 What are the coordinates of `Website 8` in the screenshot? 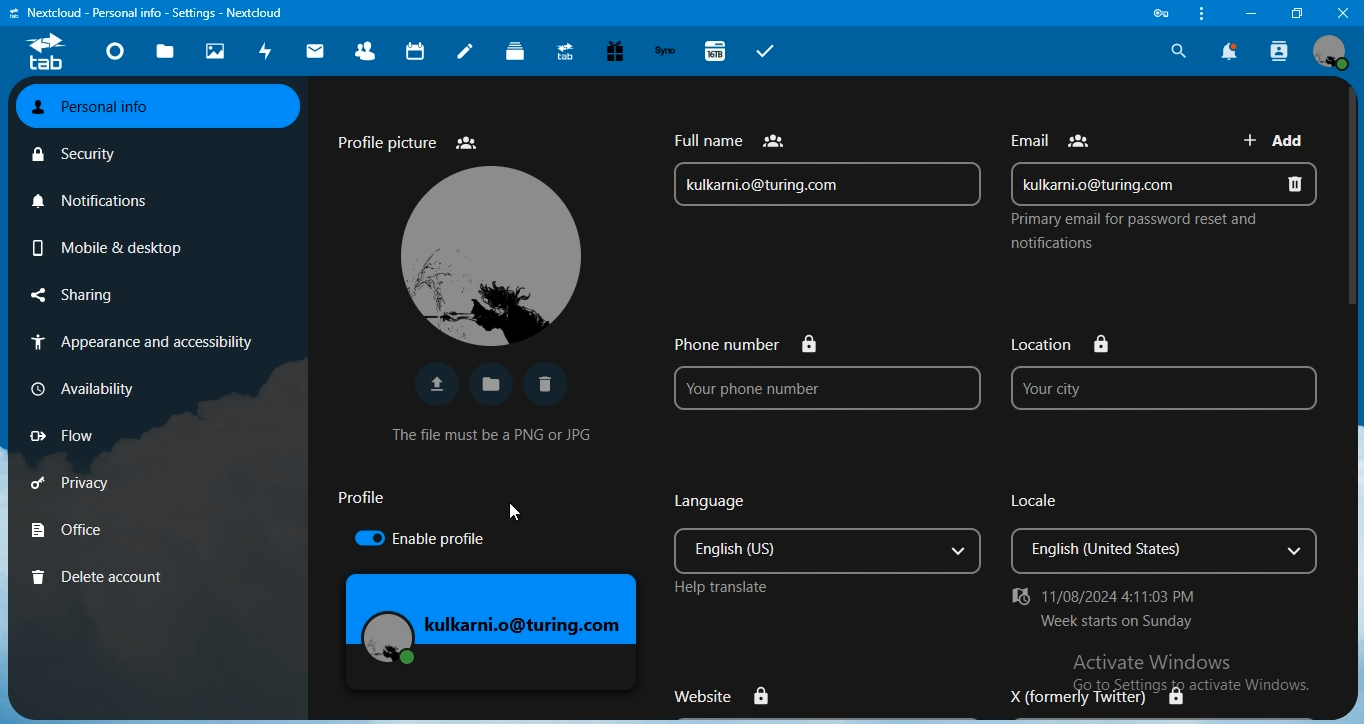 It's located at (725, 691).